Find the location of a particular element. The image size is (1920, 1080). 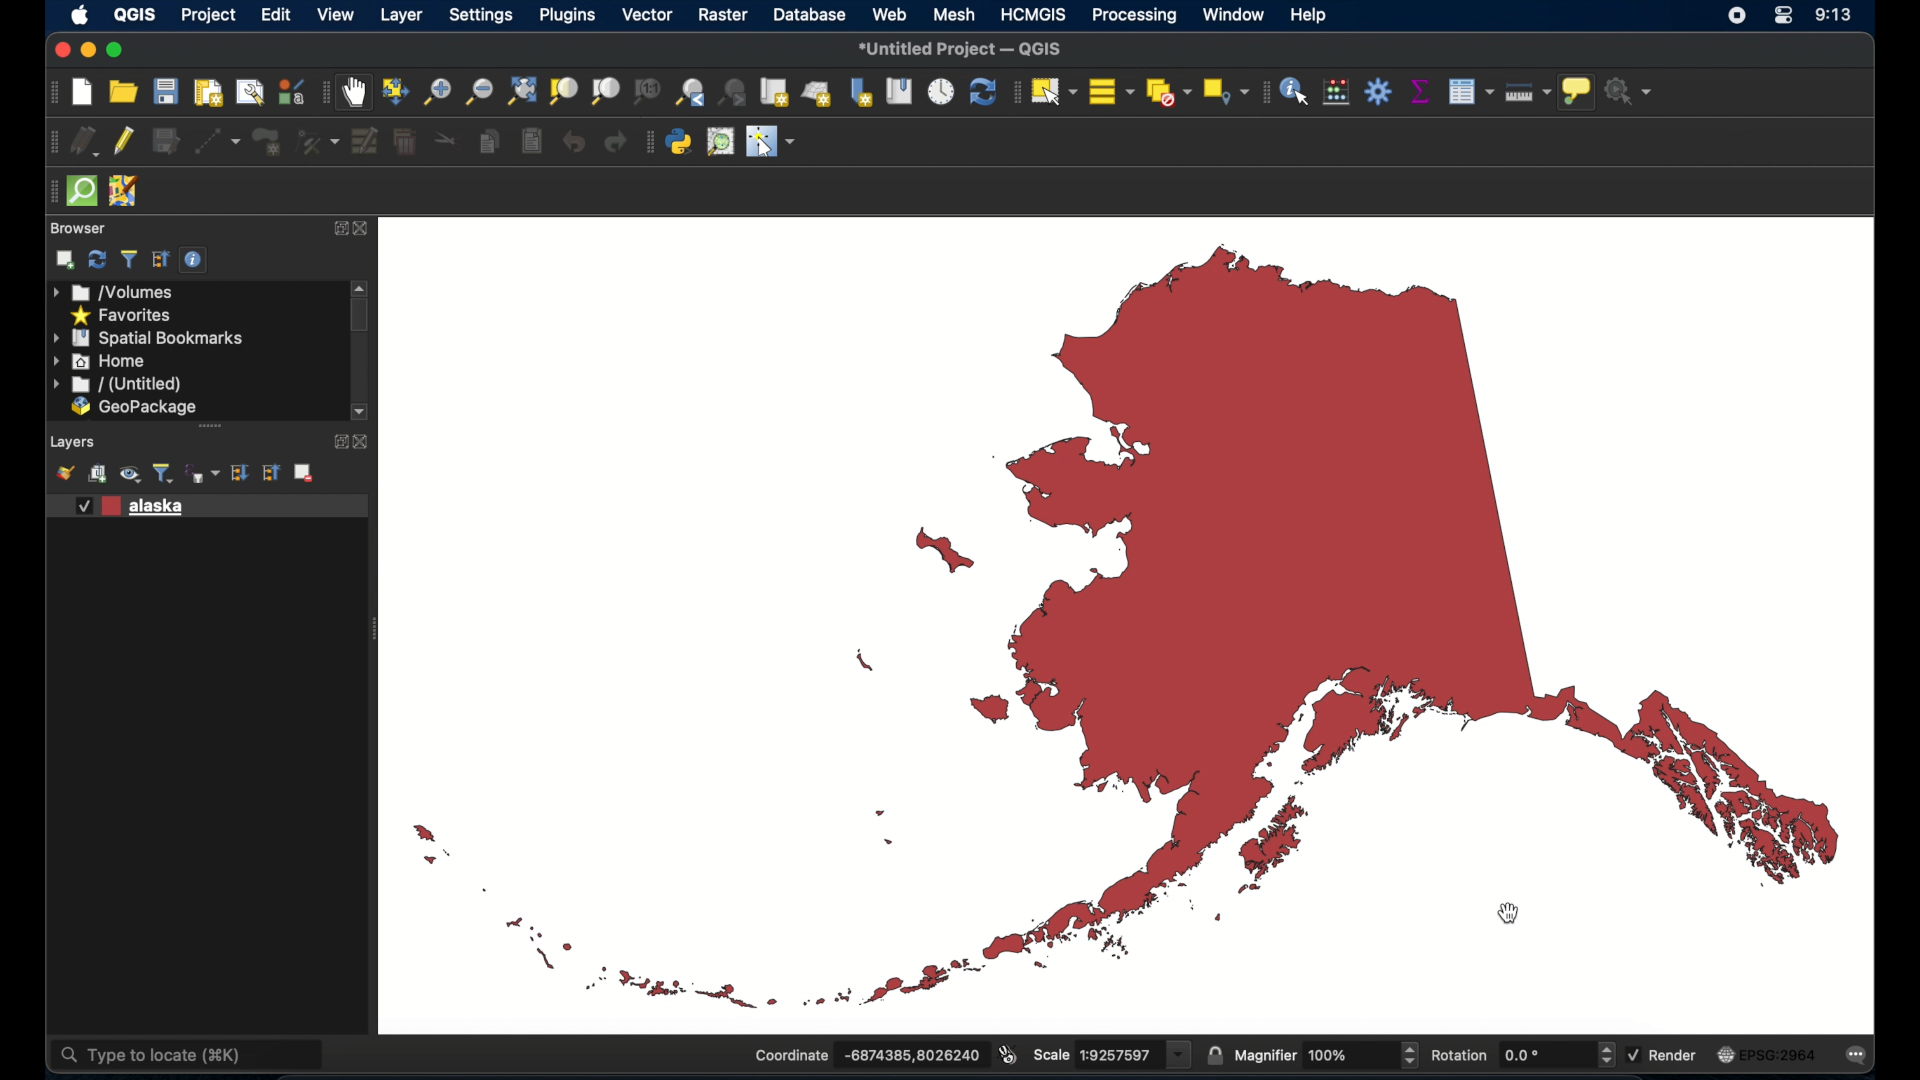

digitize with segment is located at coordinates (219, 140).